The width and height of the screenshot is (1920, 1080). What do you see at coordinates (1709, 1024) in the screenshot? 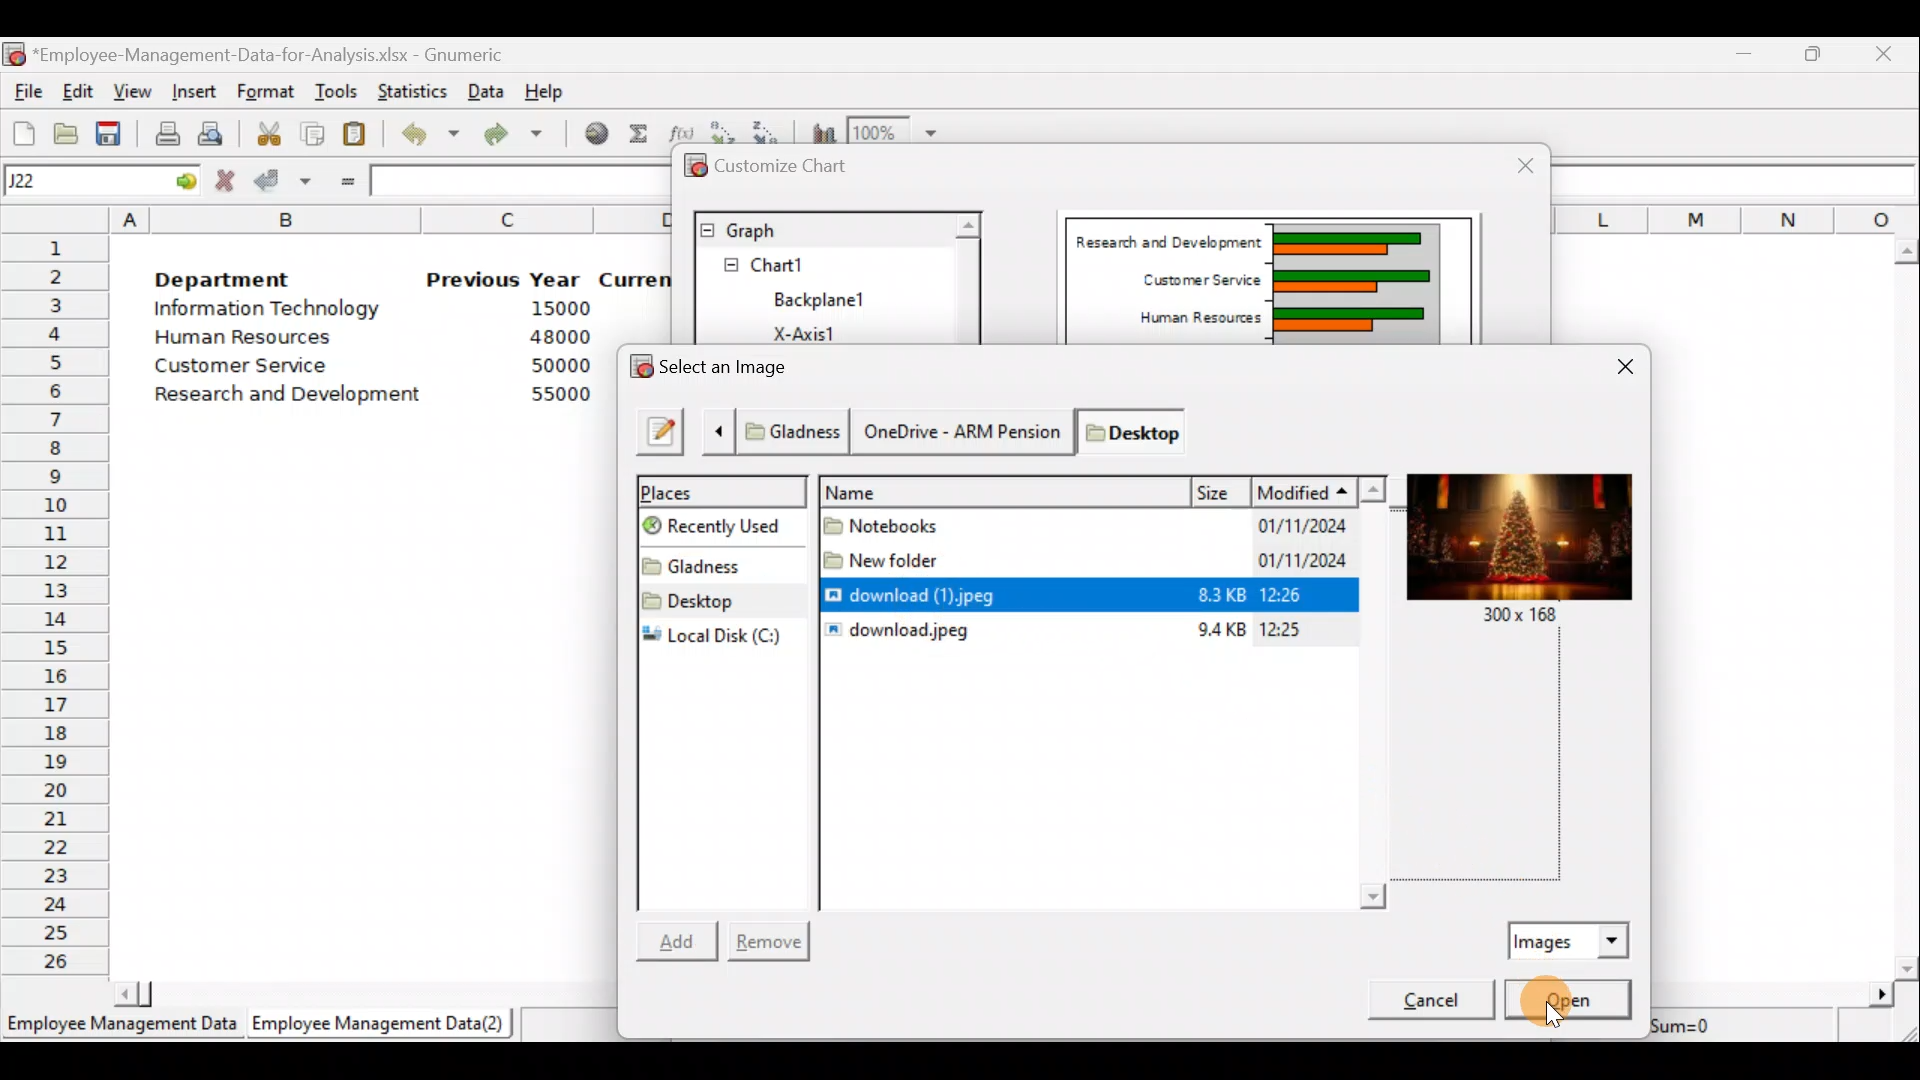
I see `Sum=0` at bounding box center [1709, 1024].